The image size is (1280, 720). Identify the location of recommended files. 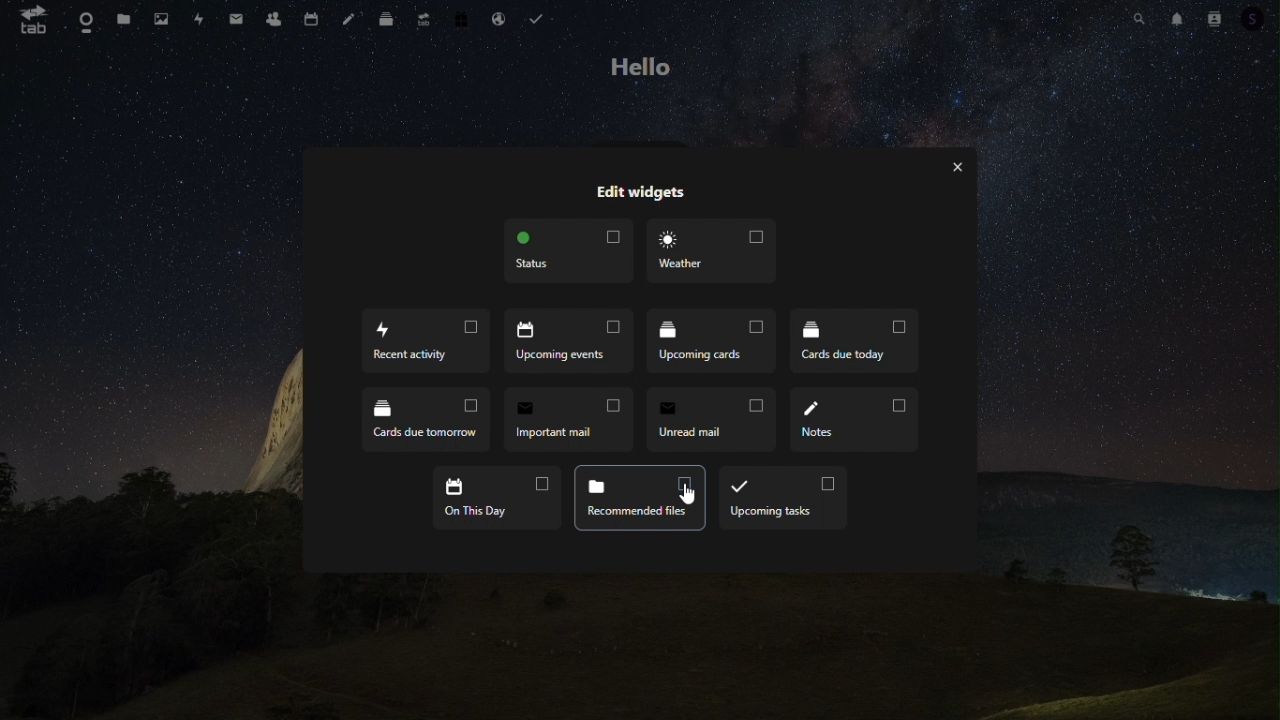
(641, 500).